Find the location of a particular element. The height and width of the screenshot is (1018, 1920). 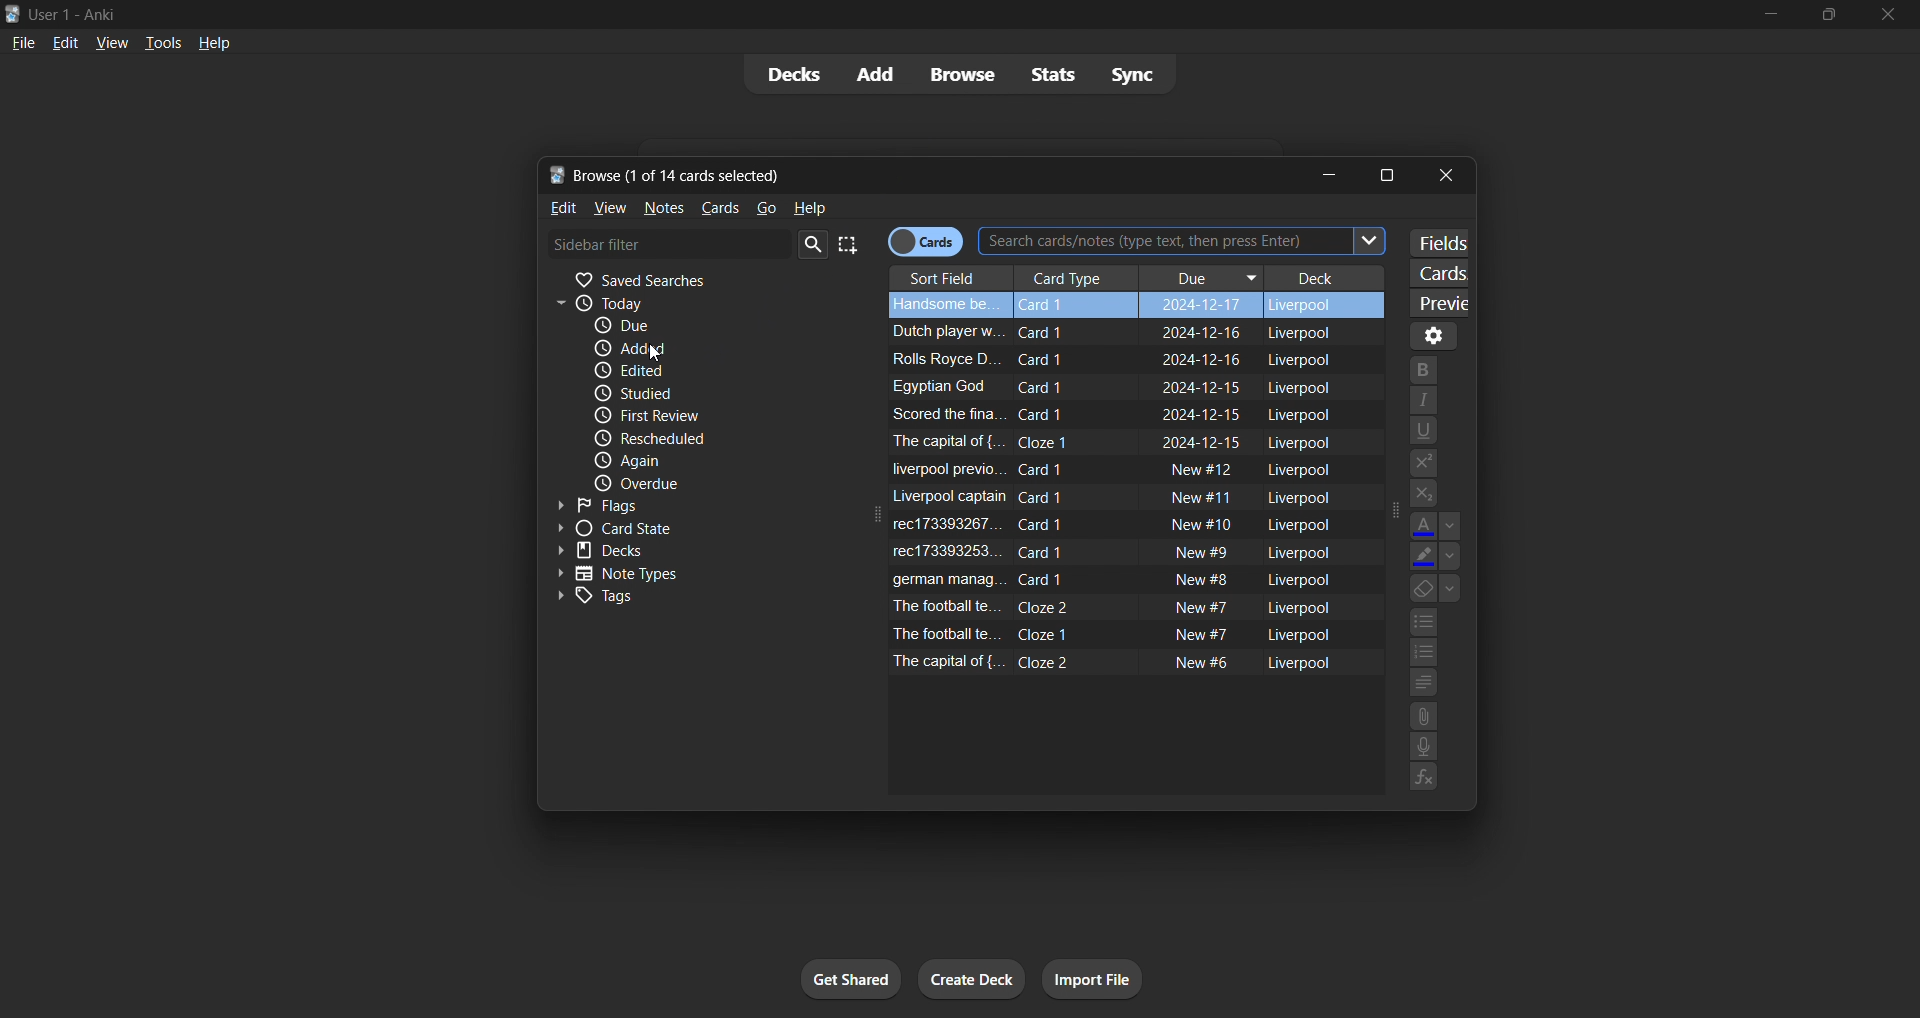

card type column is located at coordinates (1072, 273).